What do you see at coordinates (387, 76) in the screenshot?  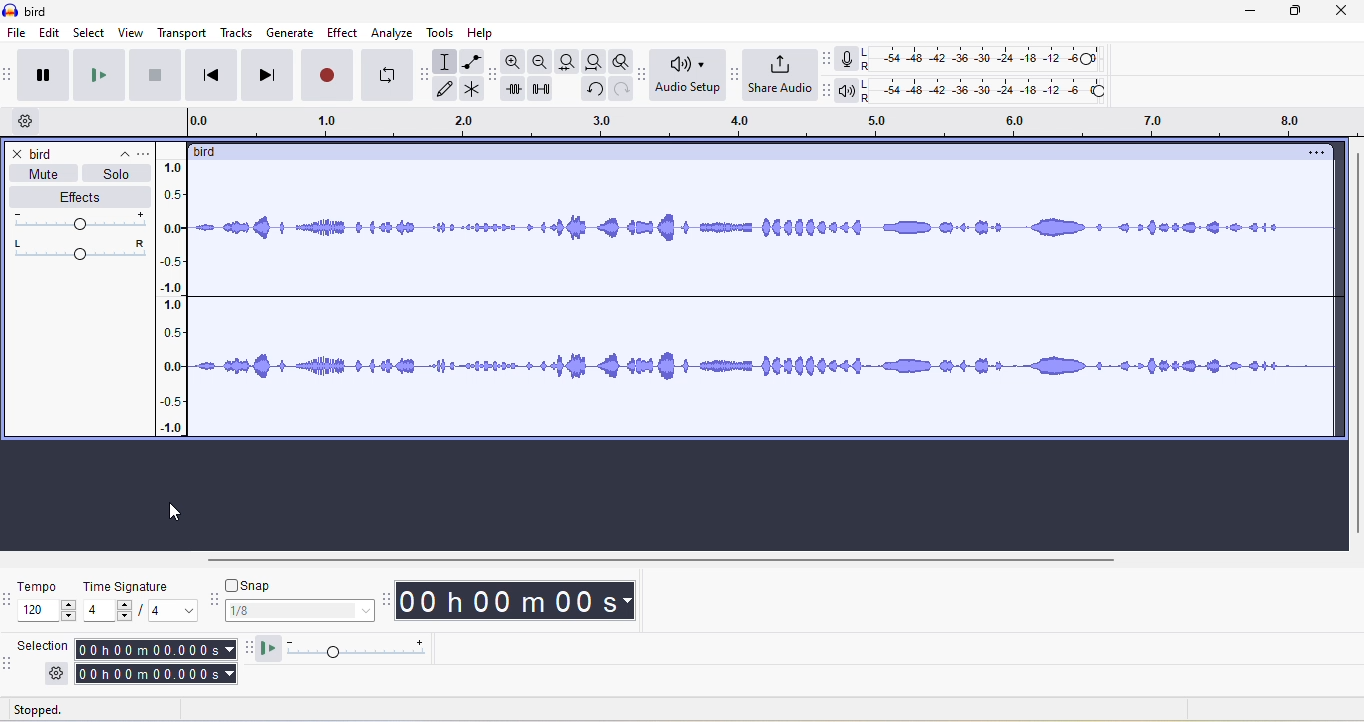 I see `enable looping` at bounding box center [387, 76].